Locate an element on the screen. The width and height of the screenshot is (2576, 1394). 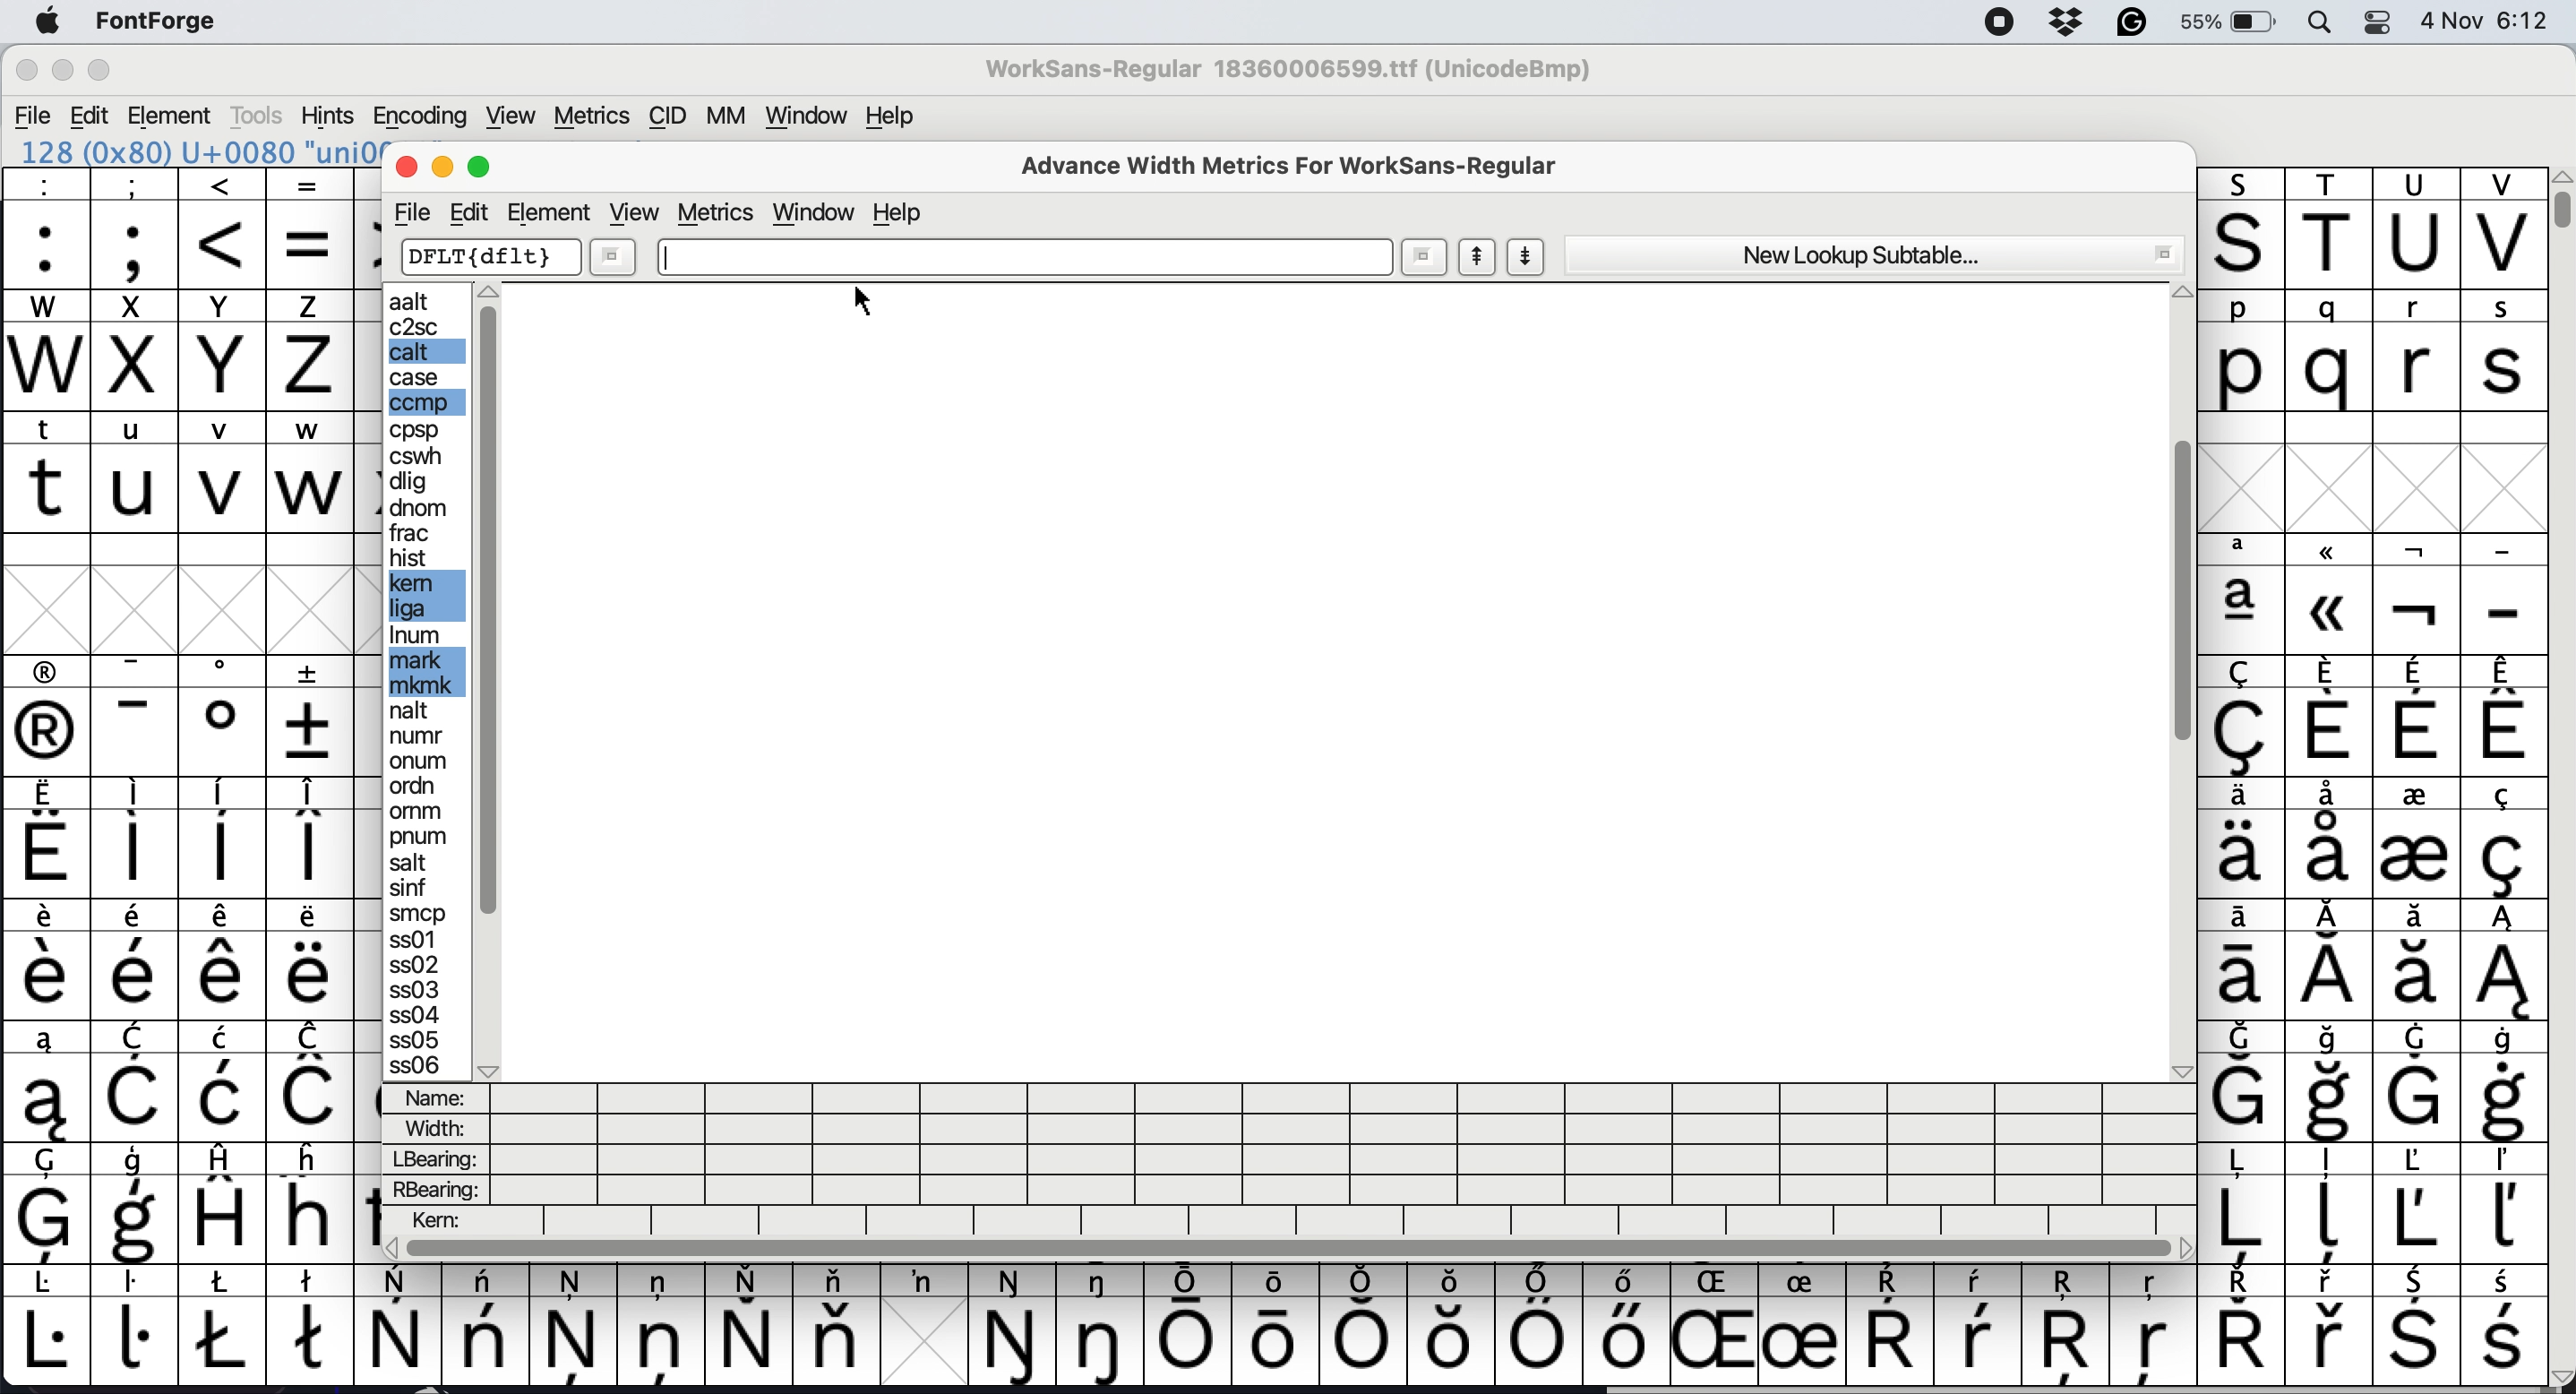
special characters is located at coordinates (2374, 1098).